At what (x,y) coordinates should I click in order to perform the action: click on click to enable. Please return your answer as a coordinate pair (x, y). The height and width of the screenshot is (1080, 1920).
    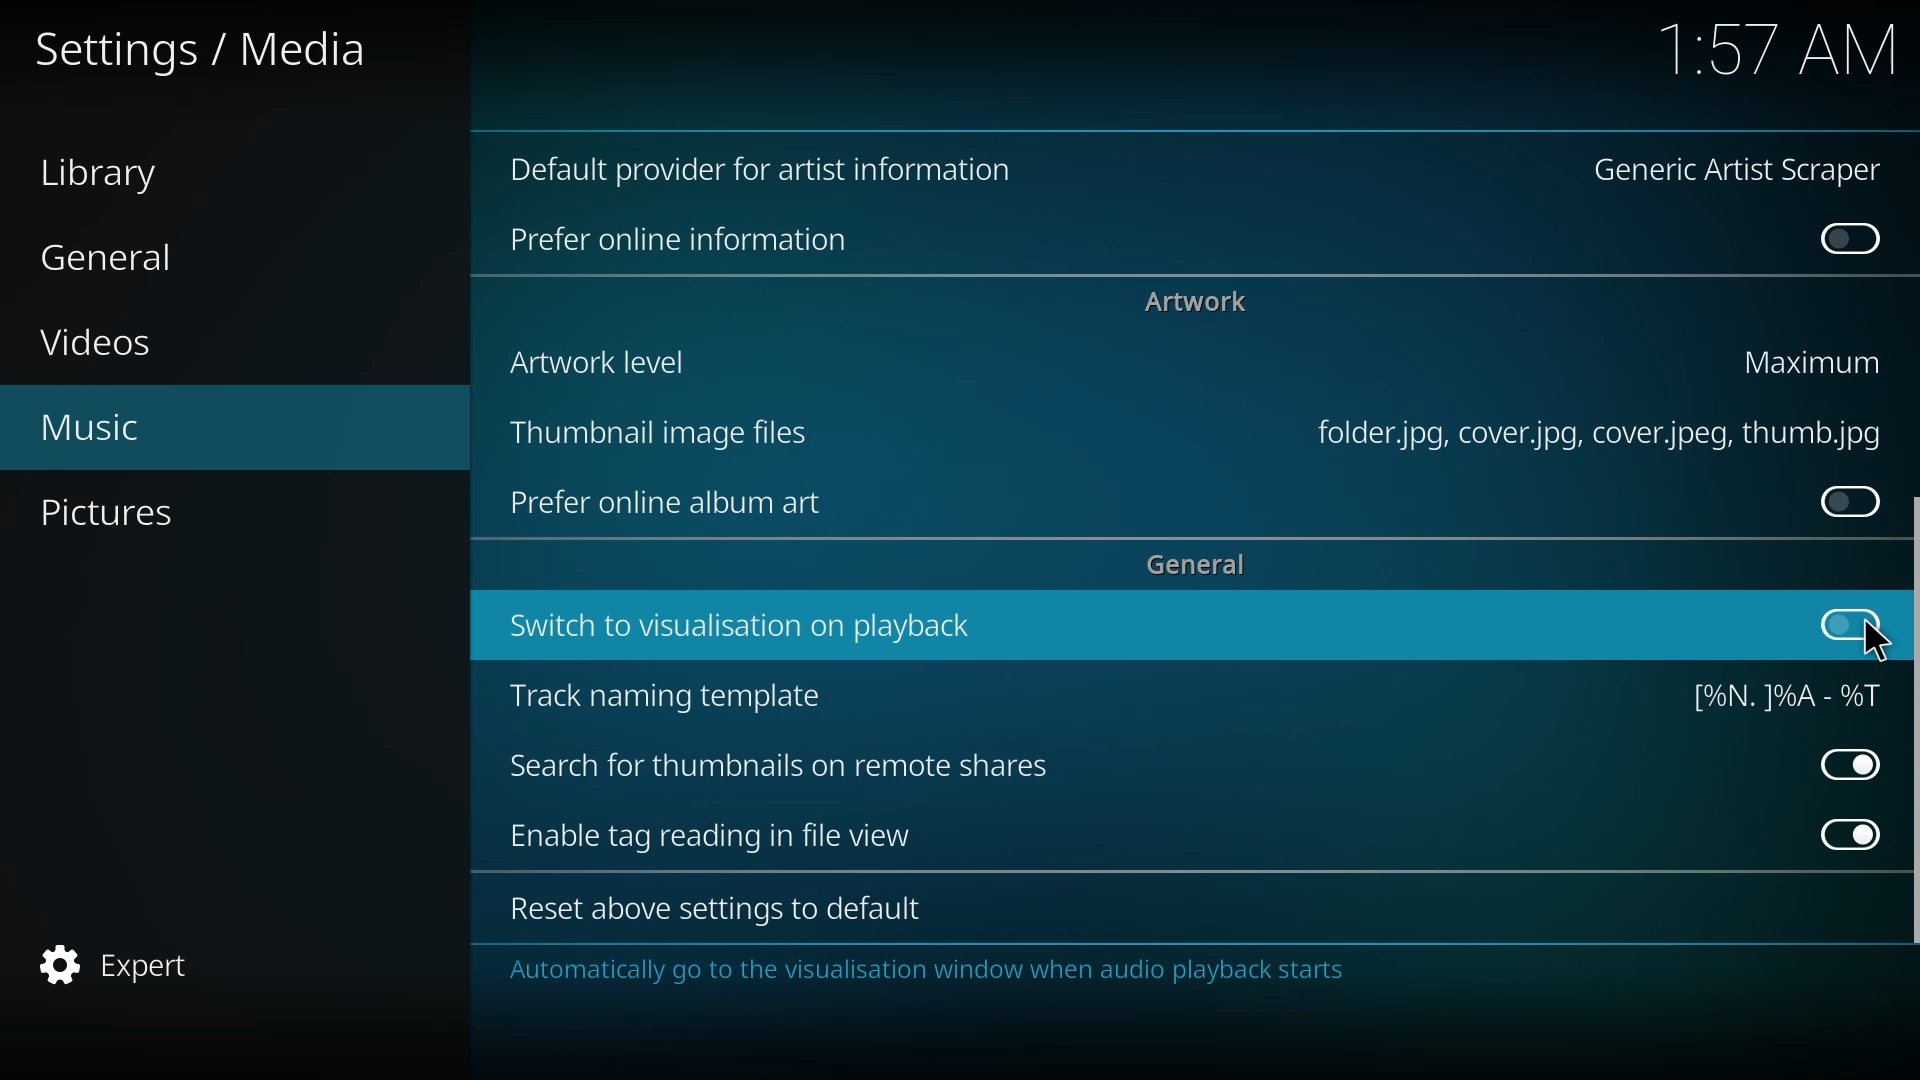
    Looking at the image, I should click on (1852, 626).